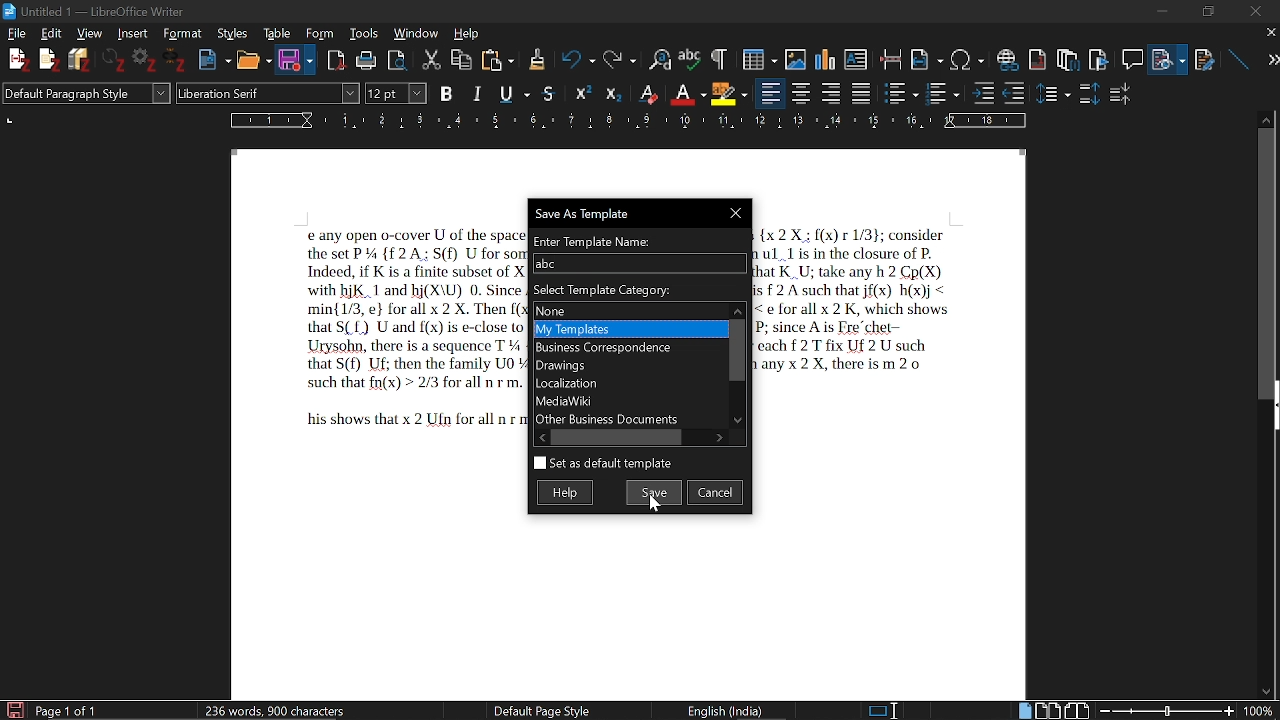  Describe the element at coordinates (602, 464) in the screenshot. I see `Set as default` at that location.